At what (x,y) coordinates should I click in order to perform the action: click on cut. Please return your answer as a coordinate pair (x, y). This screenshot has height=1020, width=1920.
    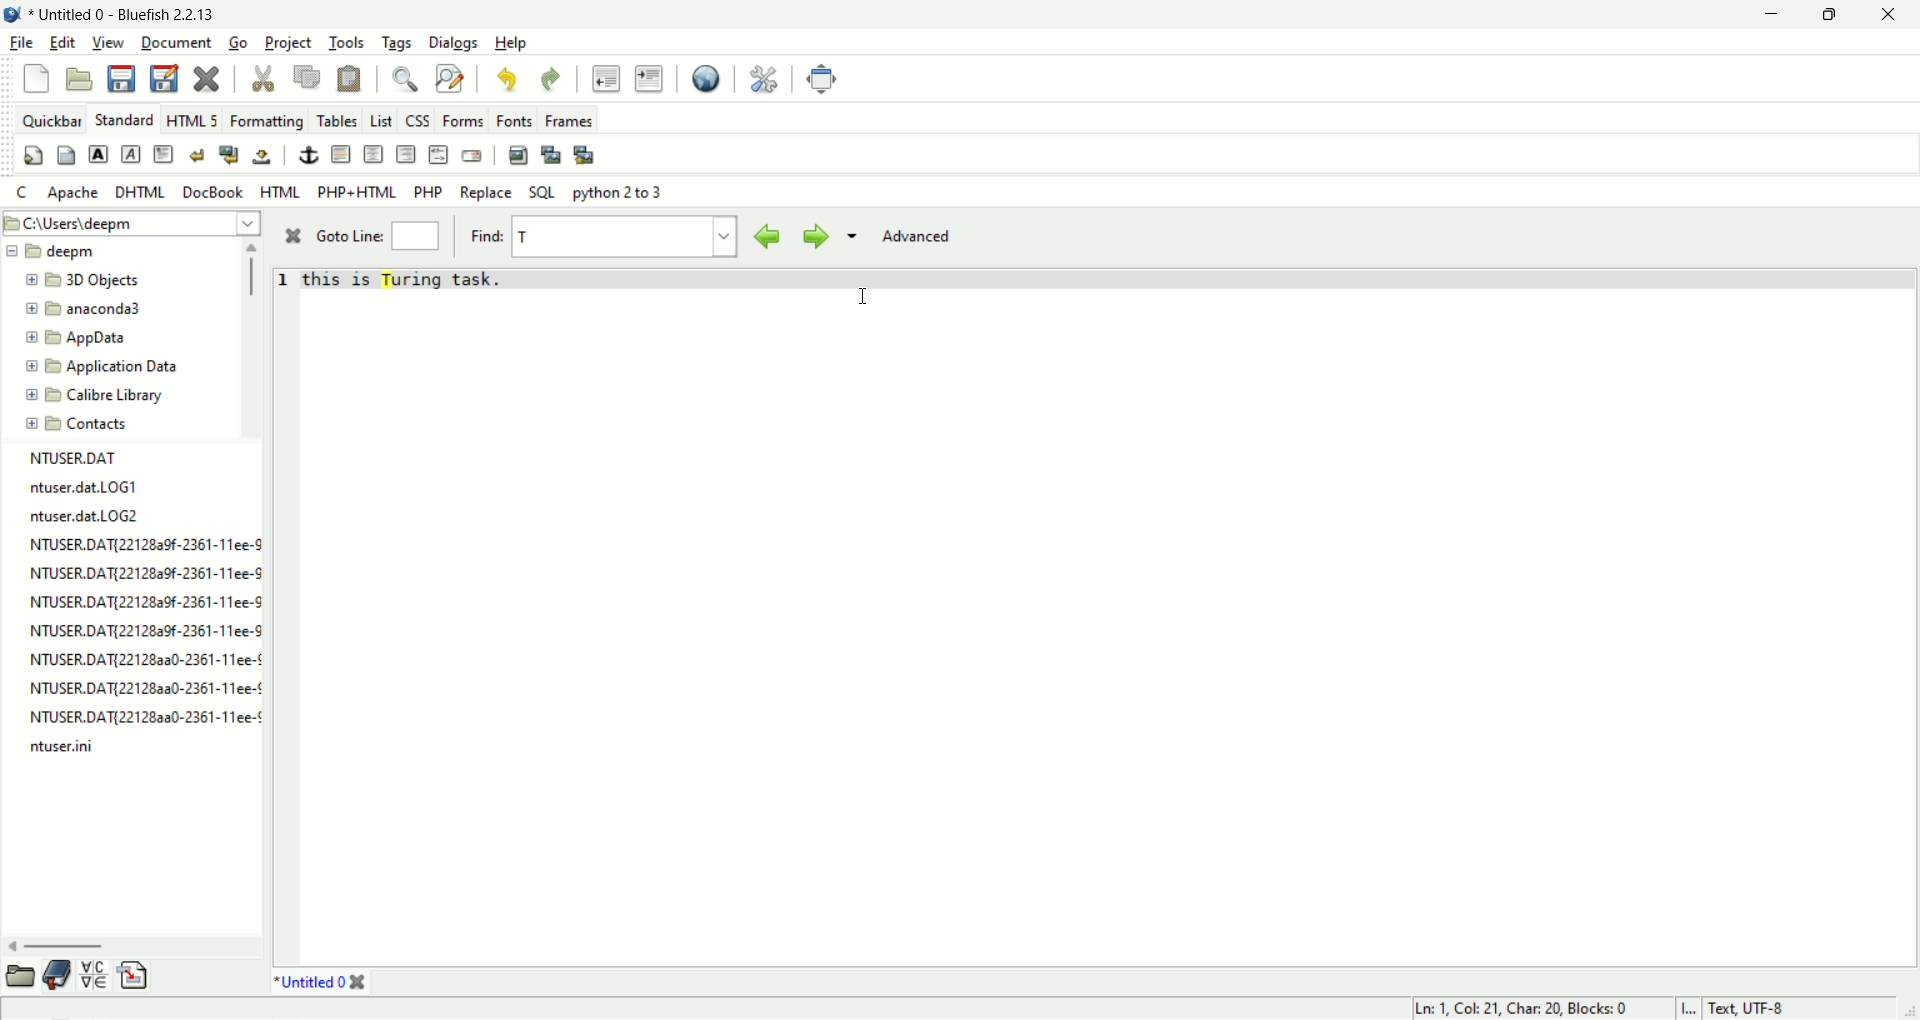
    Looking at the image, I should click on (265, 80).